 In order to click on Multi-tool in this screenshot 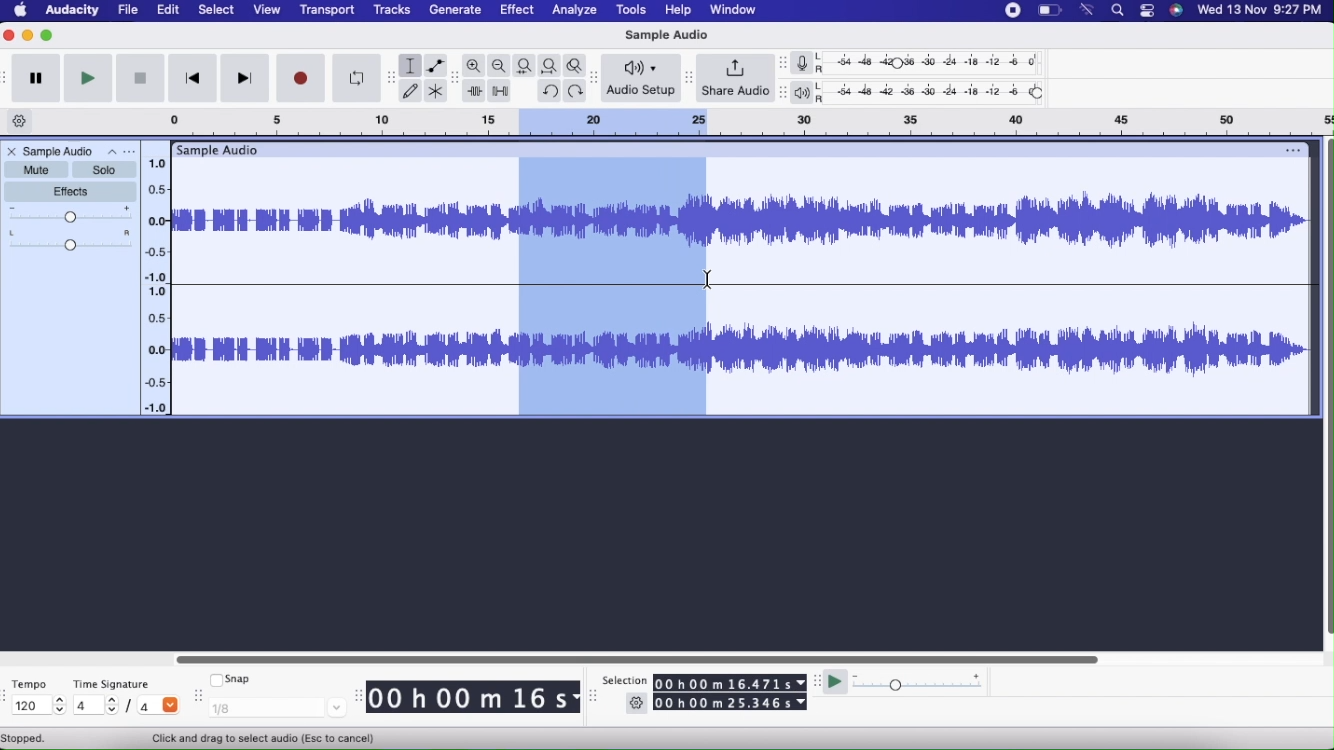, I will do `click(437, 92)`.